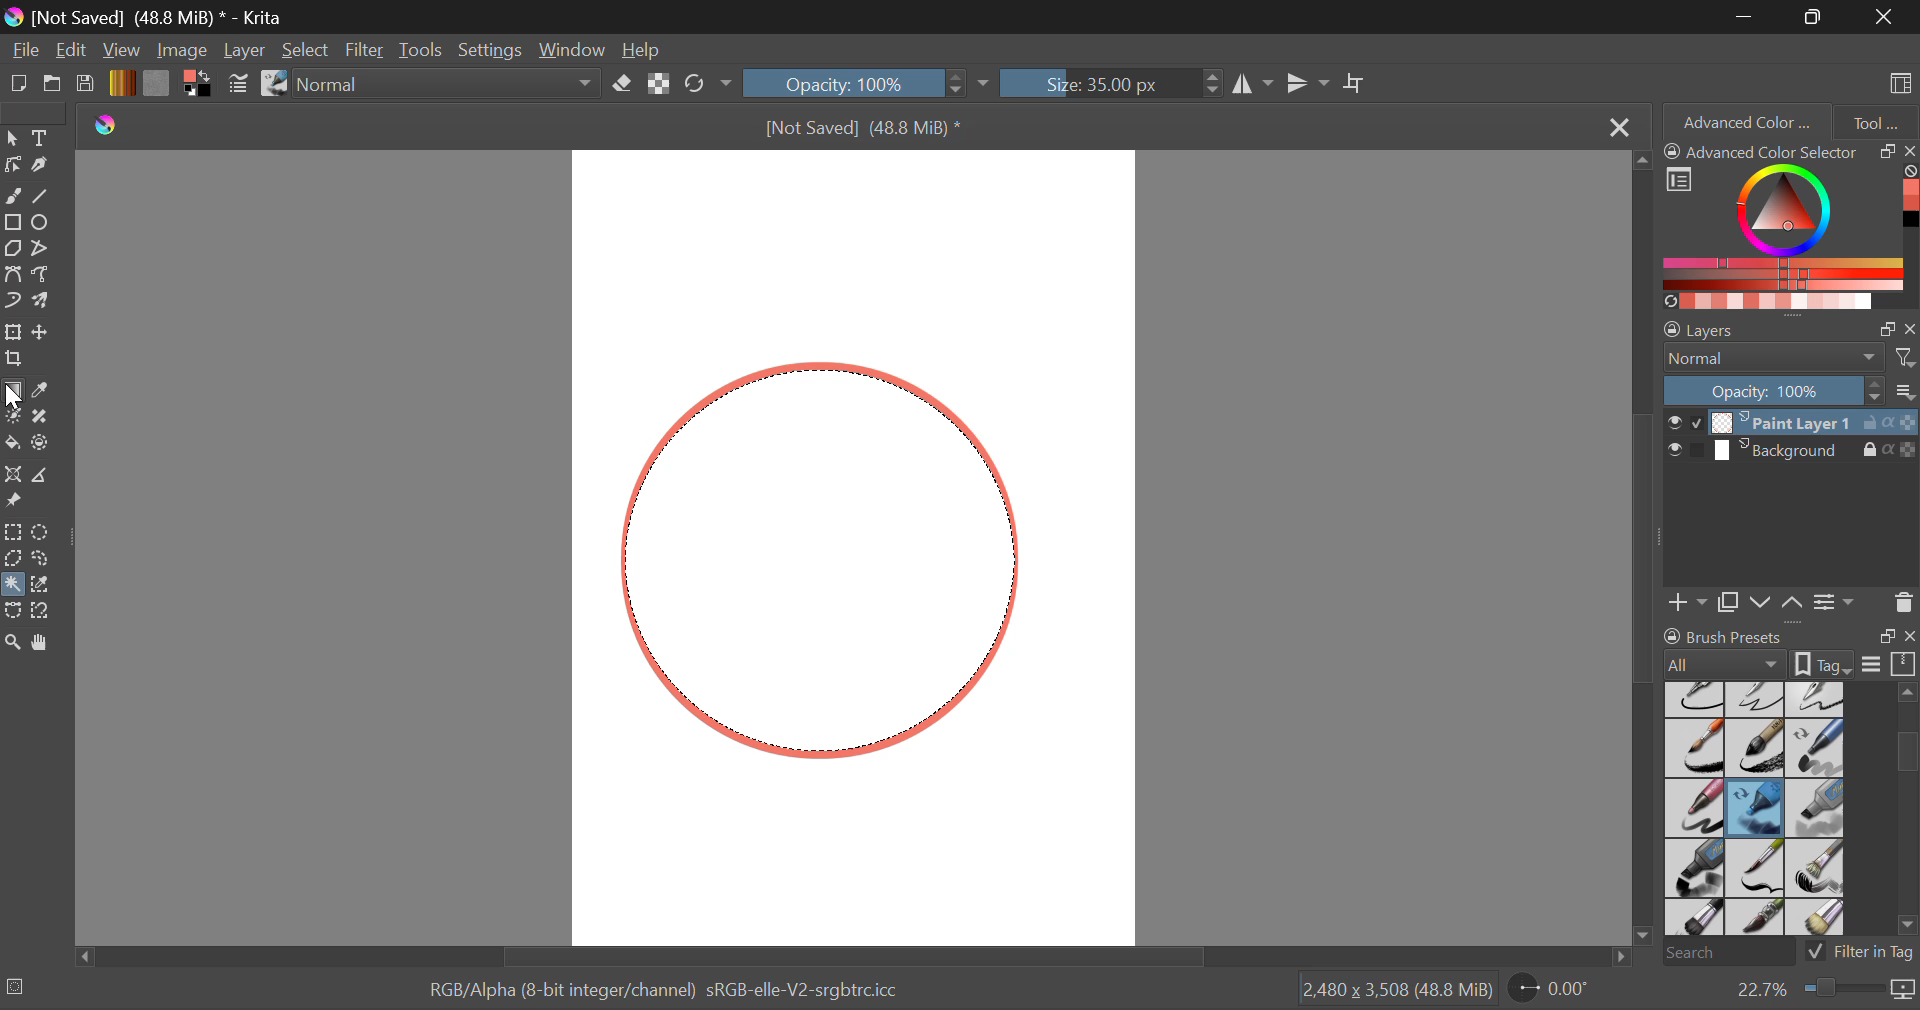  What do you see at coordinates (156, 82) in the screenshot?
I see `Texture` at bounding box center [156, 82].